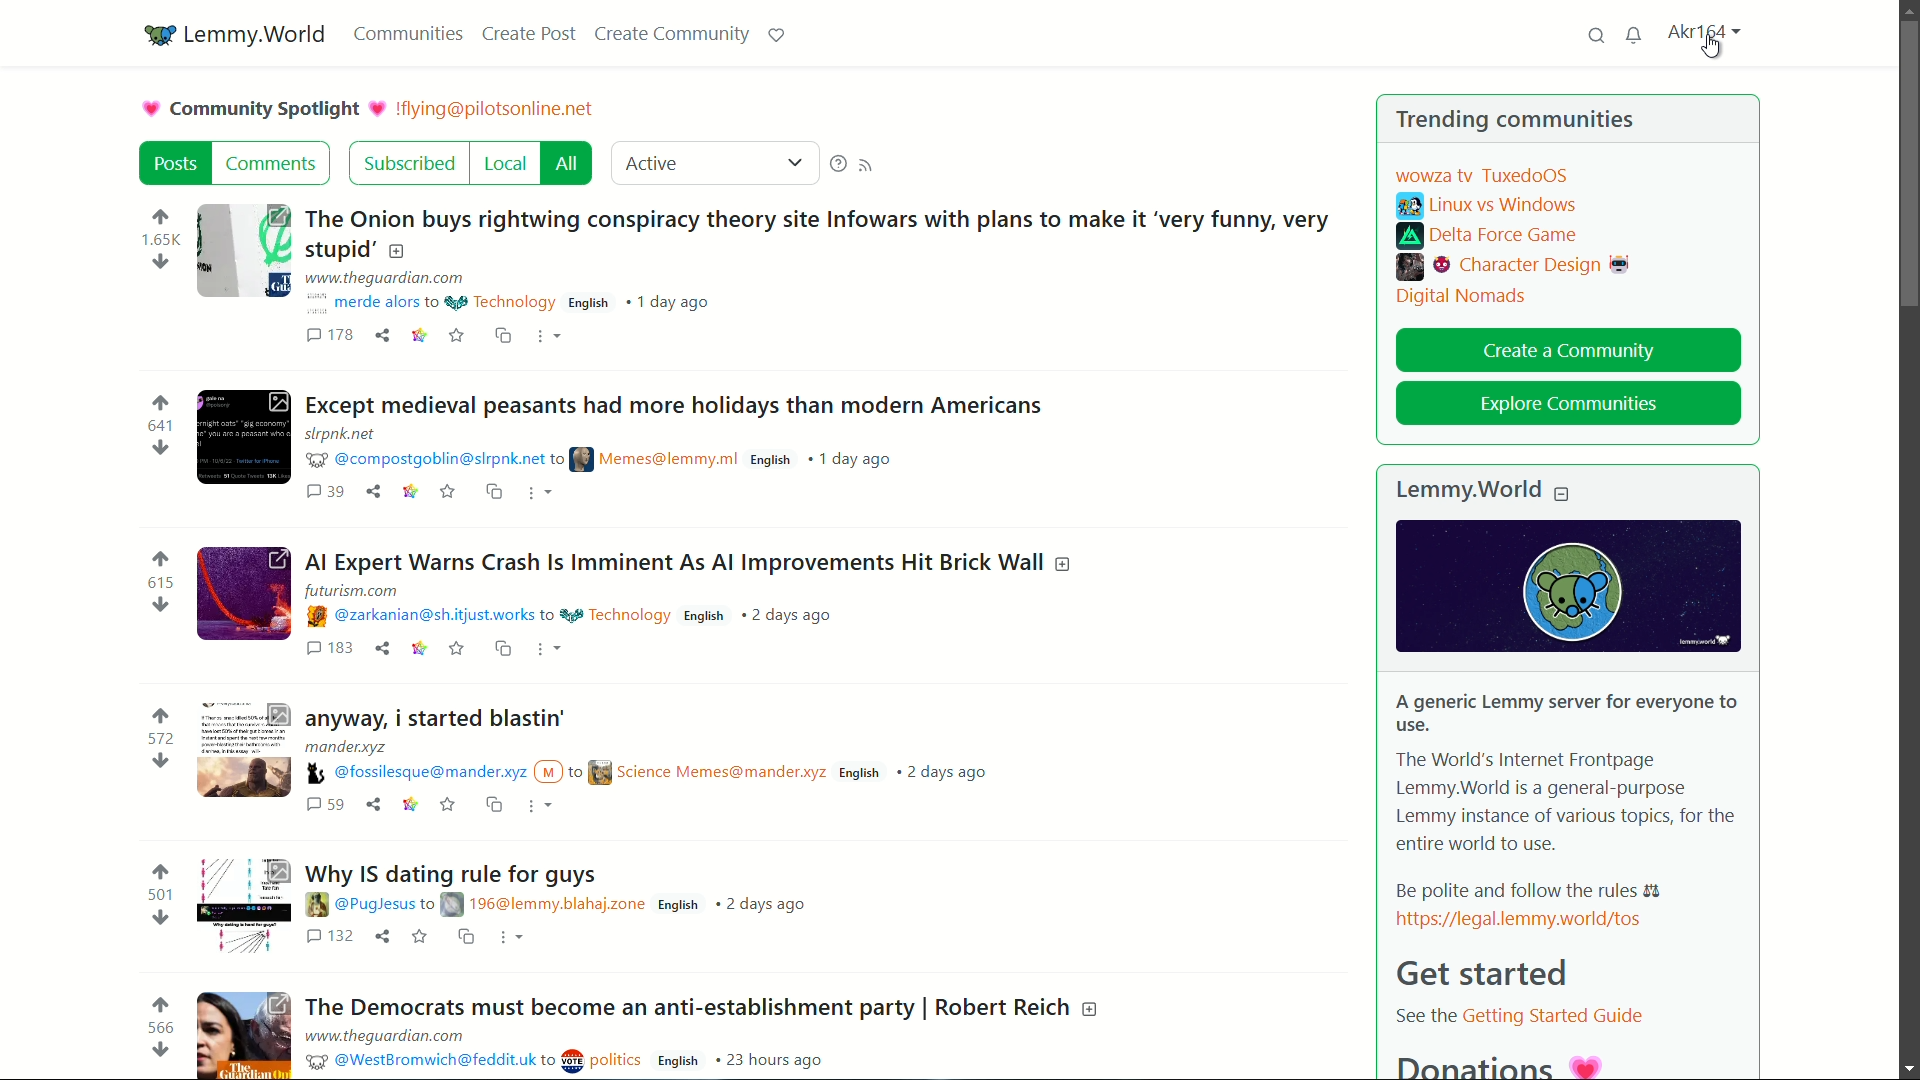 Image resolution: width=1920 pixels, height=1080 pixels. What do you see at coordinates (383, 647) in the screenshot?
I see `share` at bounding box center [383, 647].